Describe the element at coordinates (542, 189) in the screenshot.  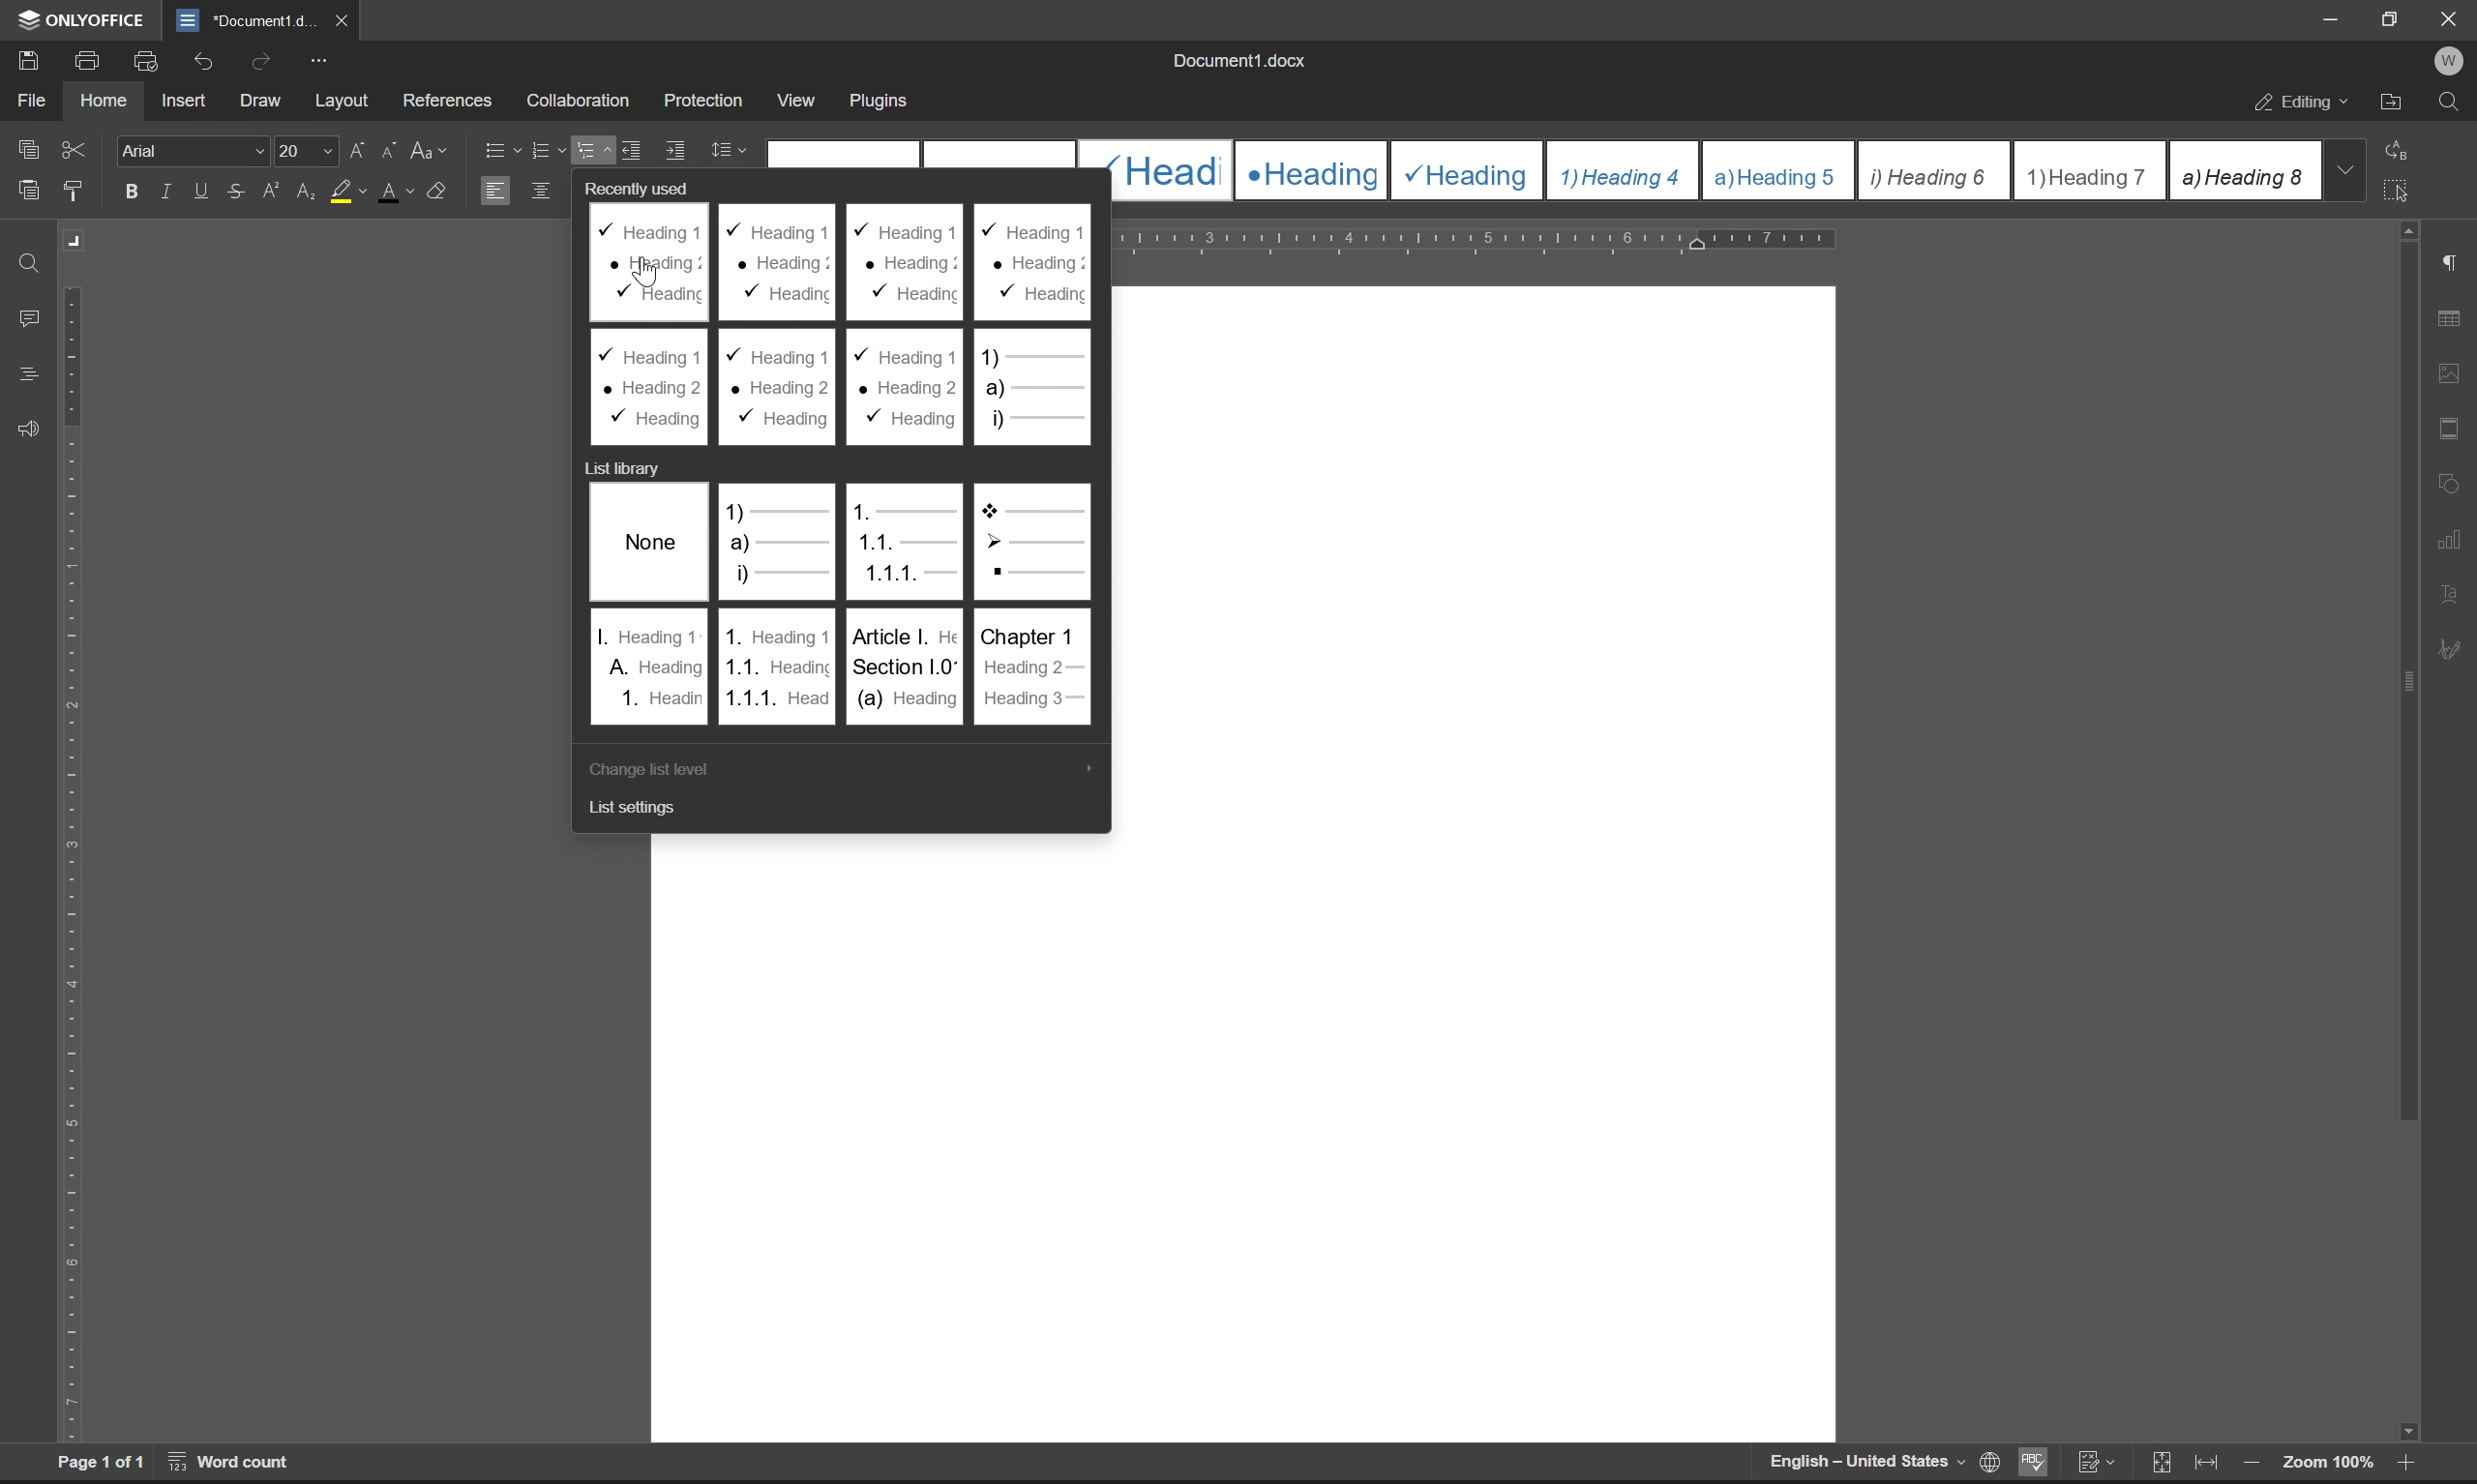
I see `align center` at that location.